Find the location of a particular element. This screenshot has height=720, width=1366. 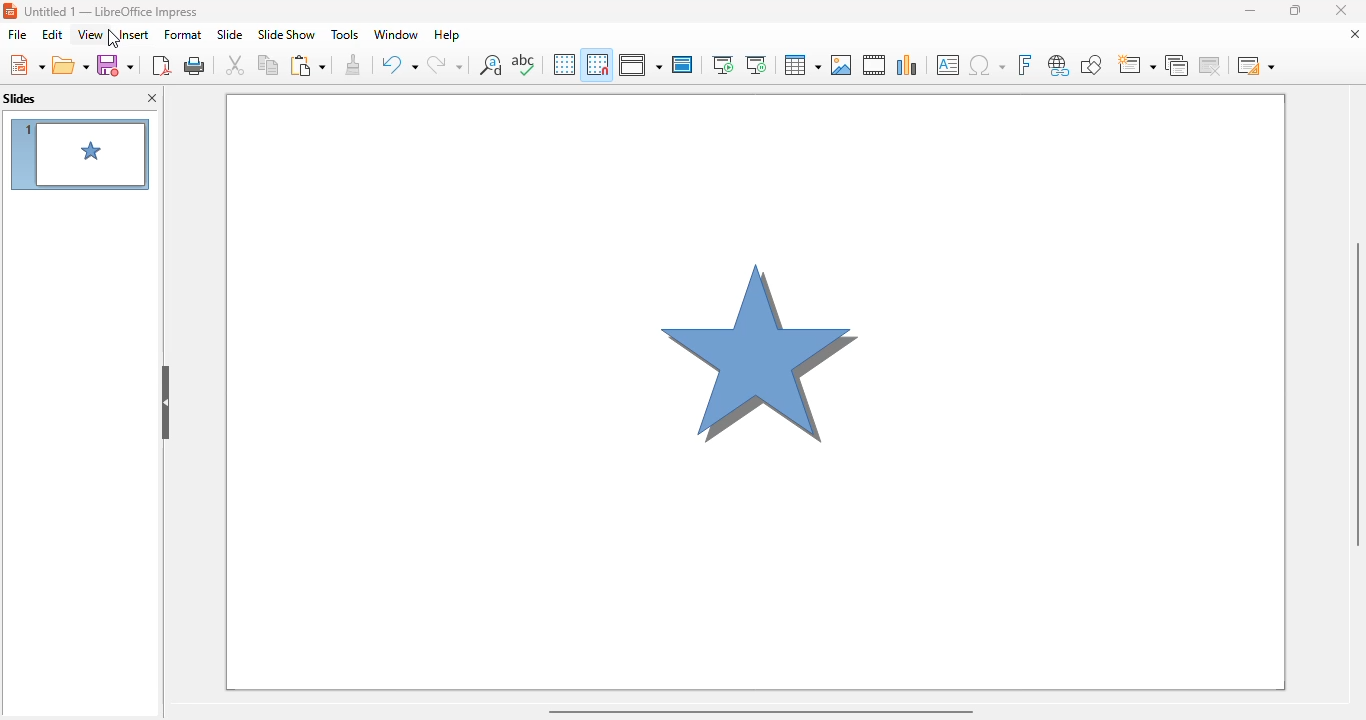

undo is located at coordinates (398, 65).